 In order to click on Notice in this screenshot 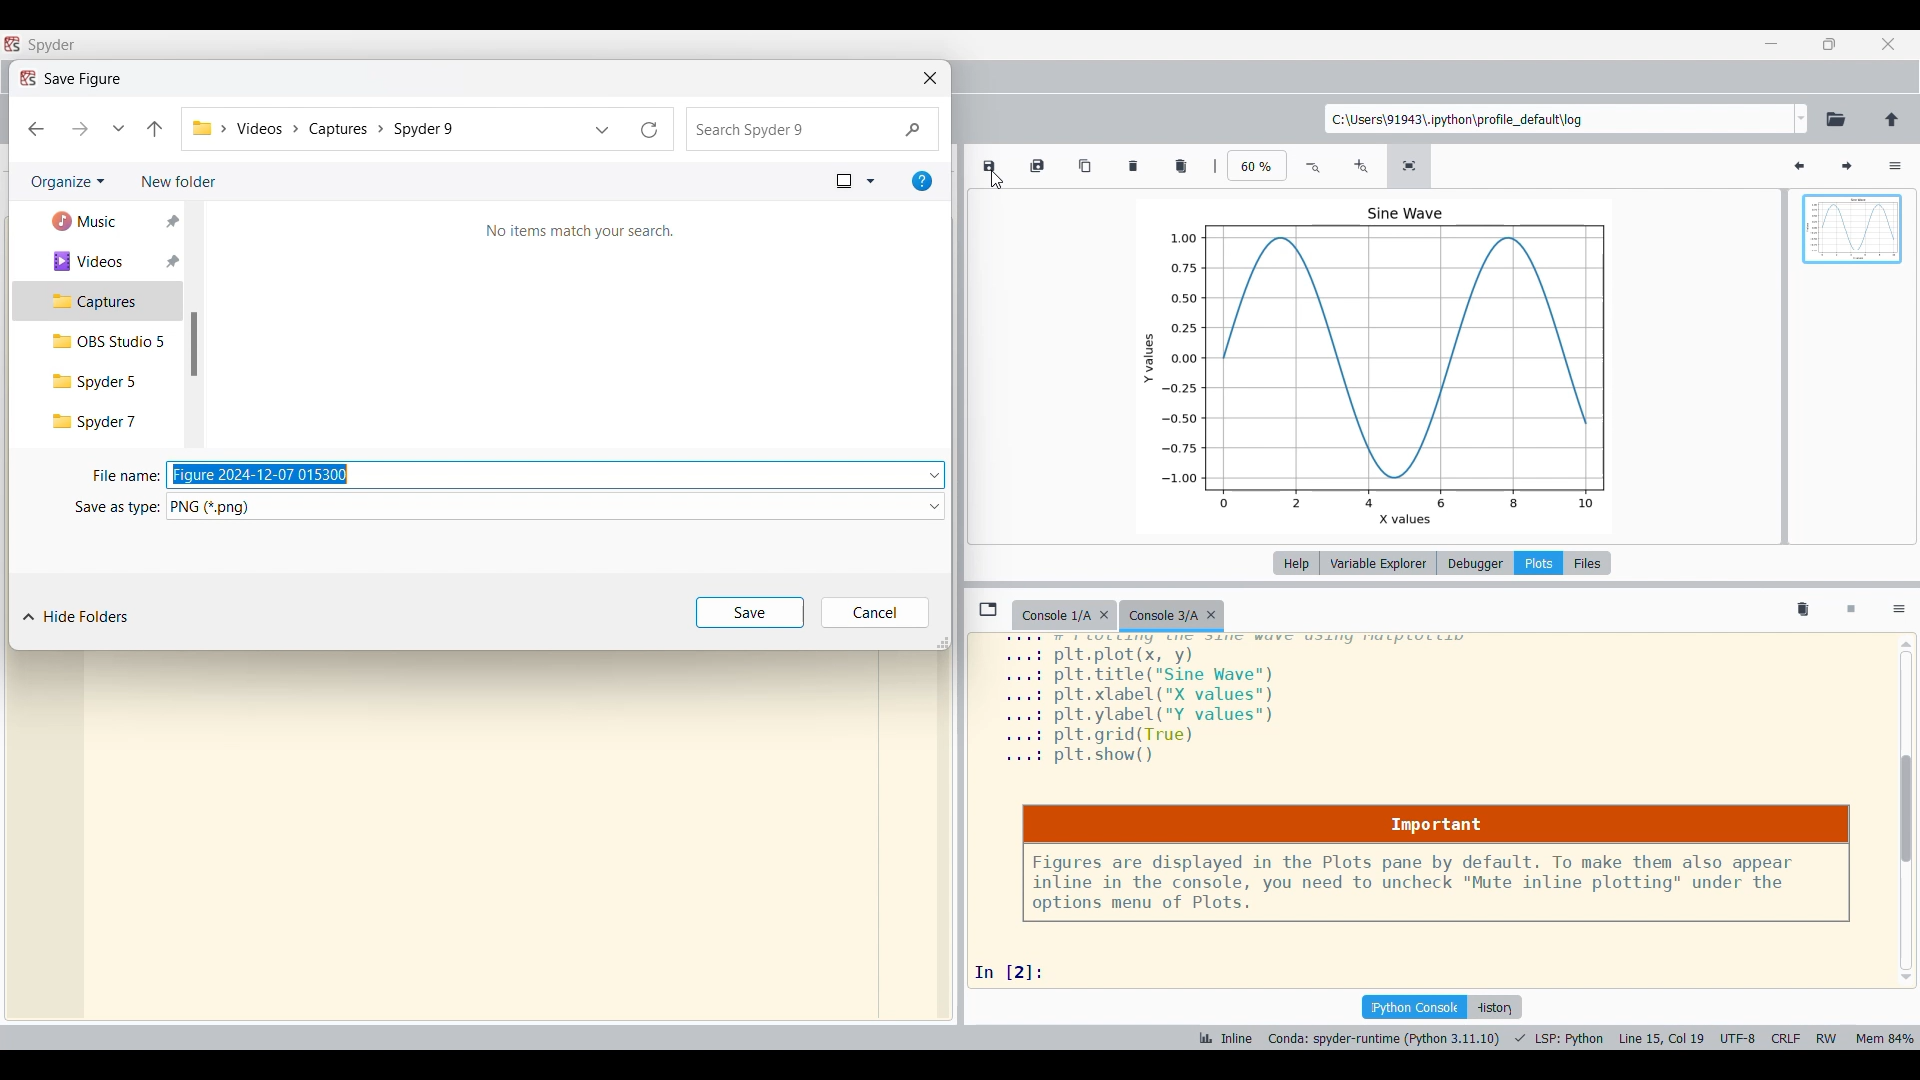, I will do `click(1436, 864)`.